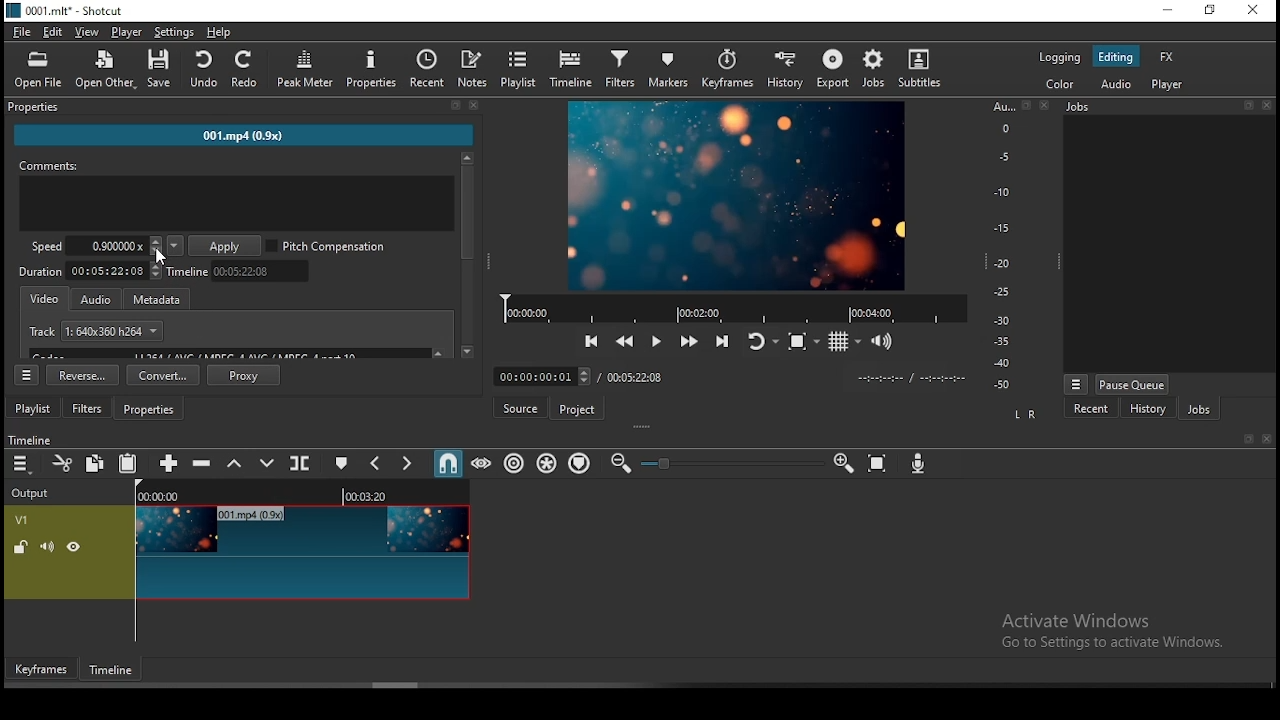  I want to click on save, so click(162, 71).